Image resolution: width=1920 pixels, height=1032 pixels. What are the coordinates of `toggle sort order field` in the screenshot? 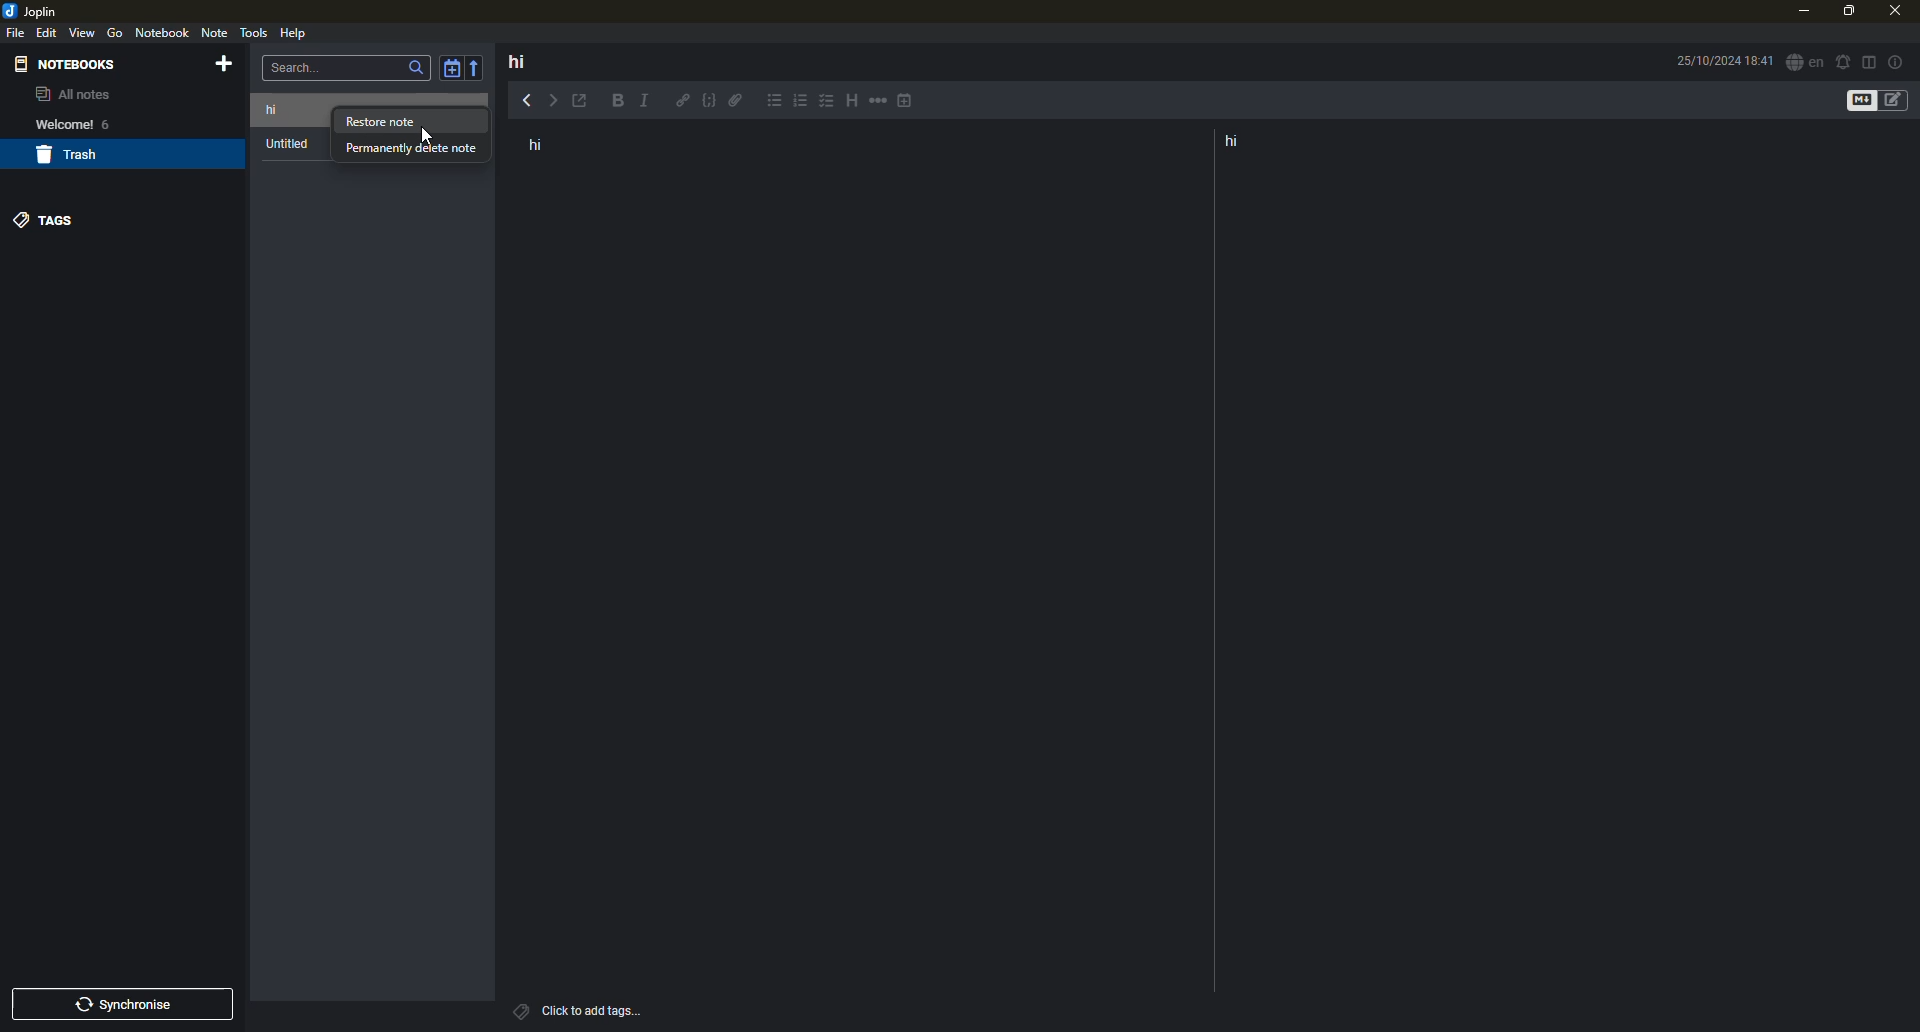 It's located at (450, 68).